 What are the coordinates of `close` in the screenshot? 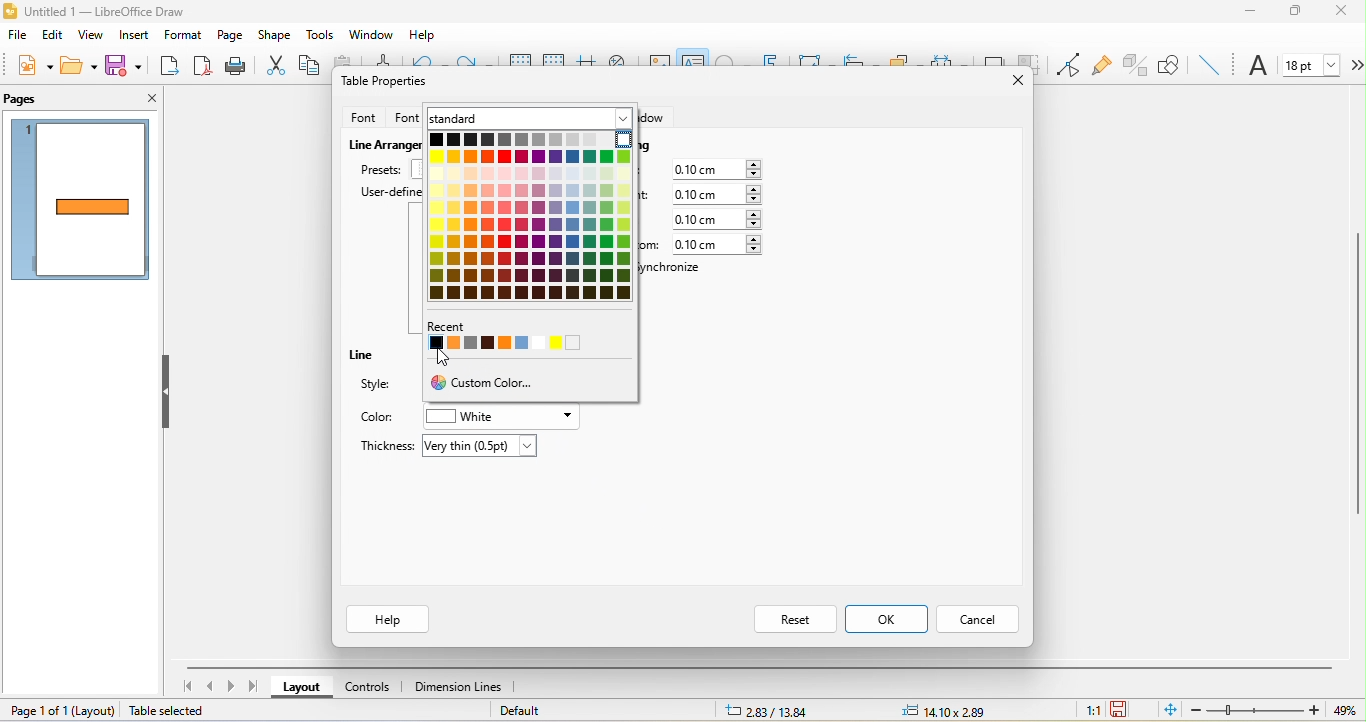 It's located at (1347, 12).